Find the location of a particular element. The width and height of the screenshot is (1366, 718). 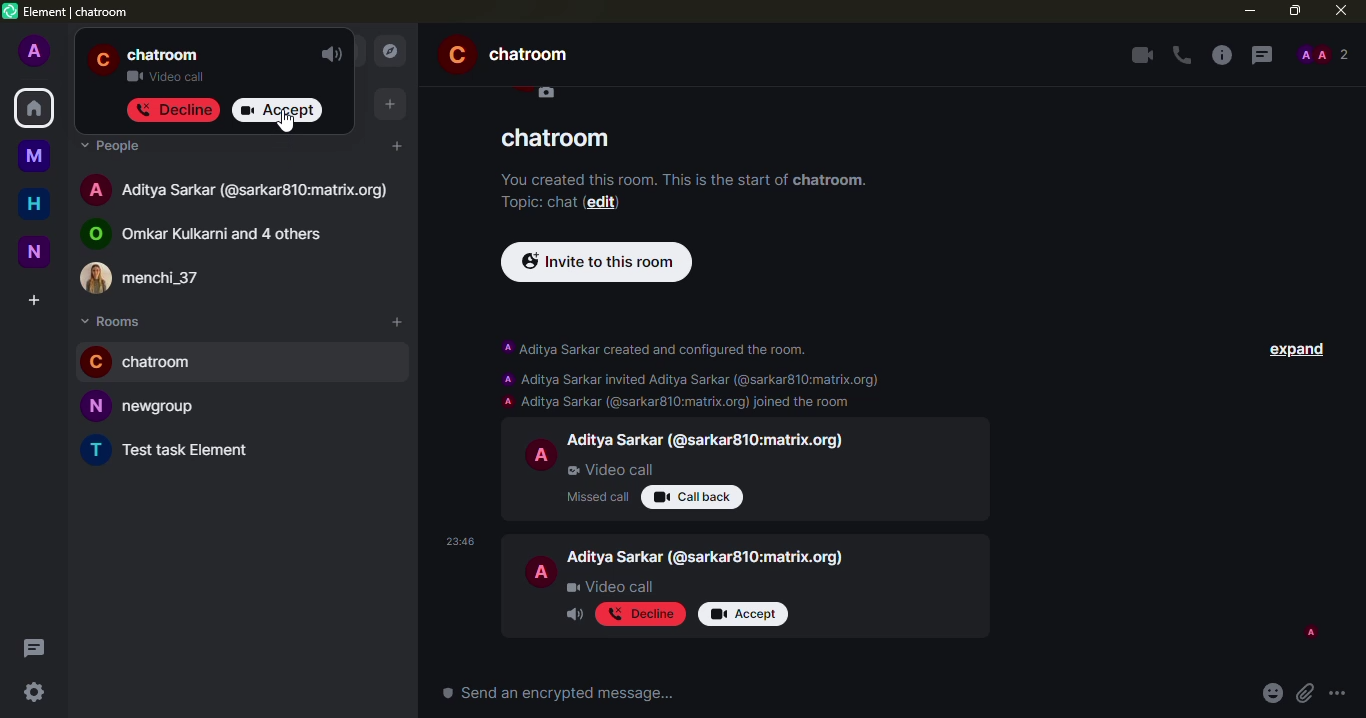

chatroom is located at coordinates (516, 56).